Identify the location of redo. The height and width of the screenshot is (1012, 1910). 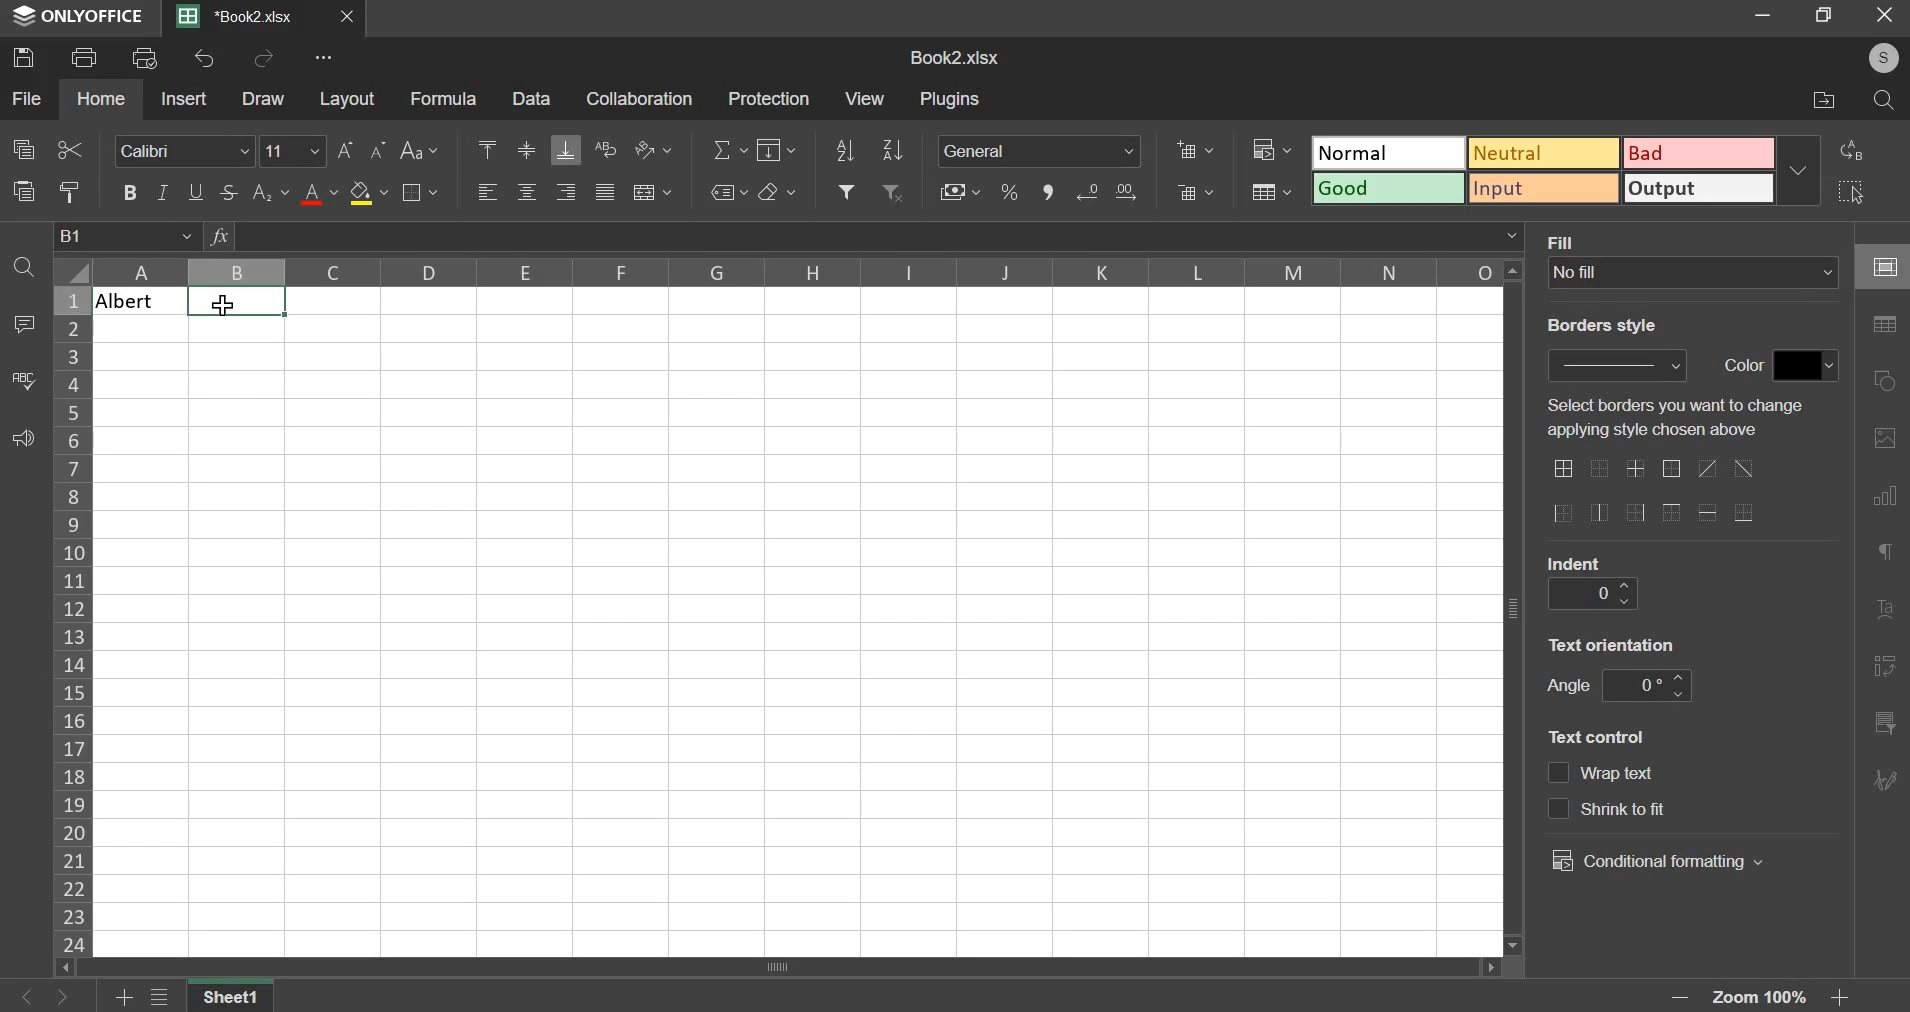
(266, 58).